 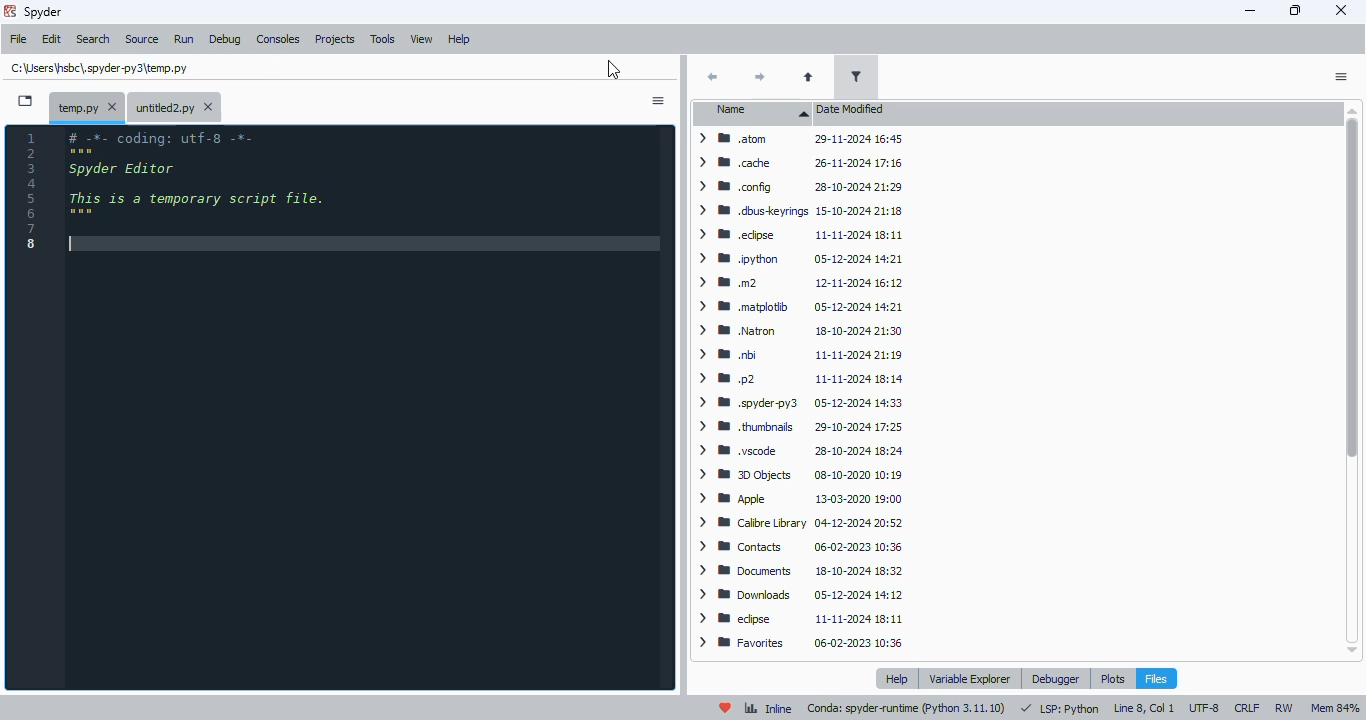 What do you see at coordinates (9, 11) in the screenshot?
I see `logo` at bounding box center [9, 11].